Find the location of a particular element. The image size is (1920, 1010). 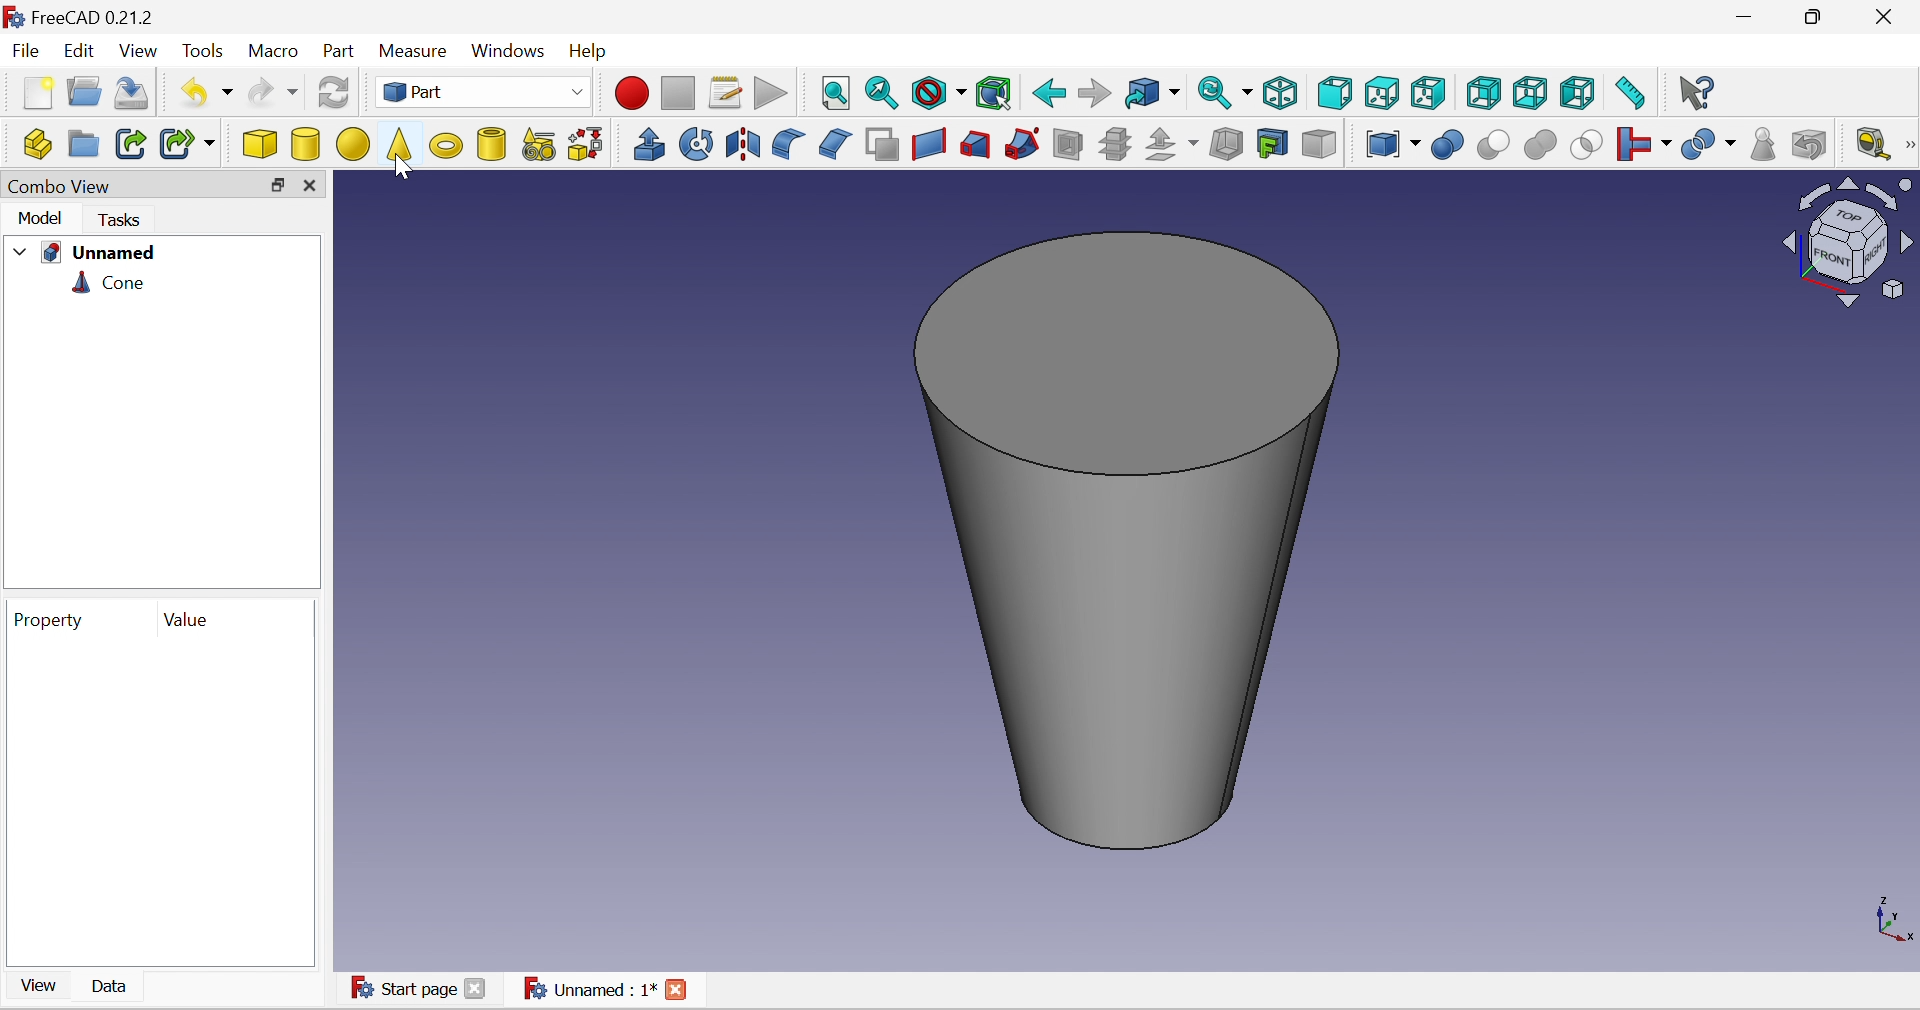

Mirroring is located at coordinates (744, 145).